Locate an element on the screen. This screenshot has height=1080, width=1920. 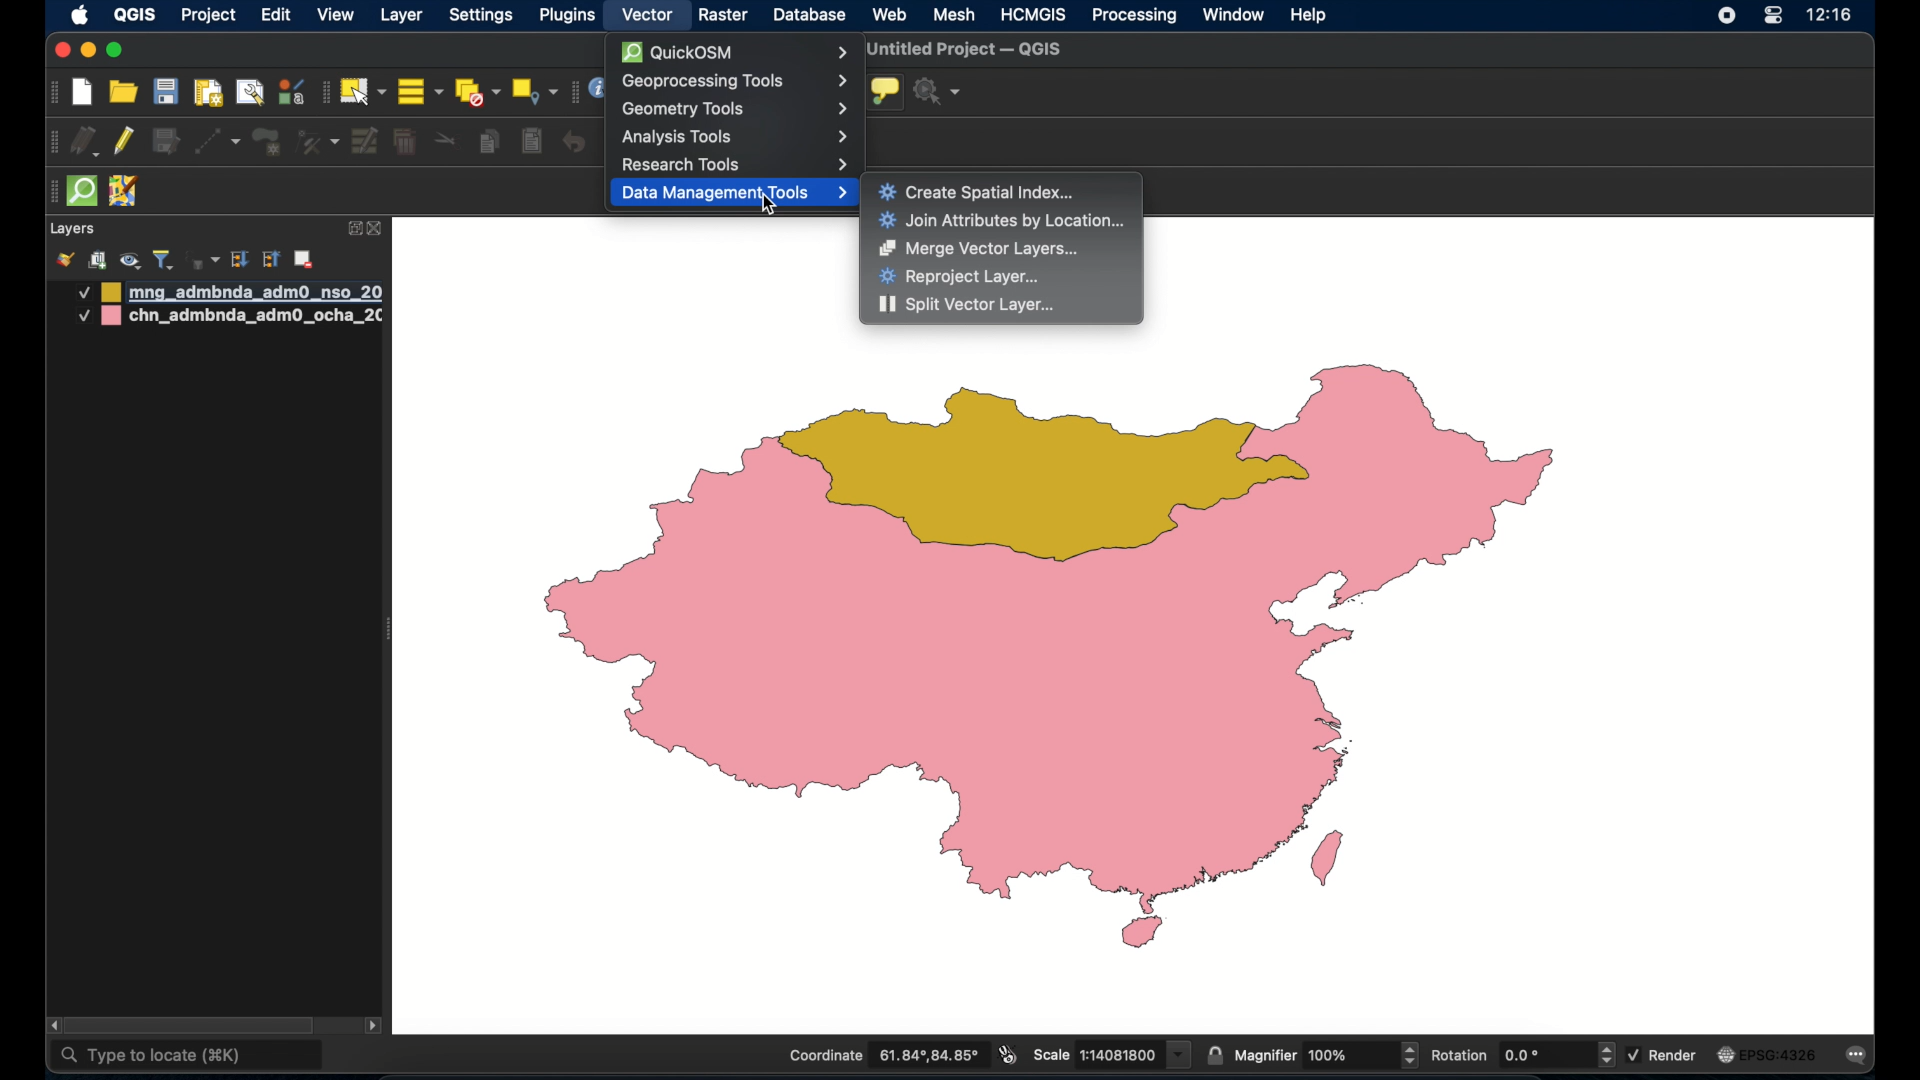
filter legend is located at coordinates (163, 260).